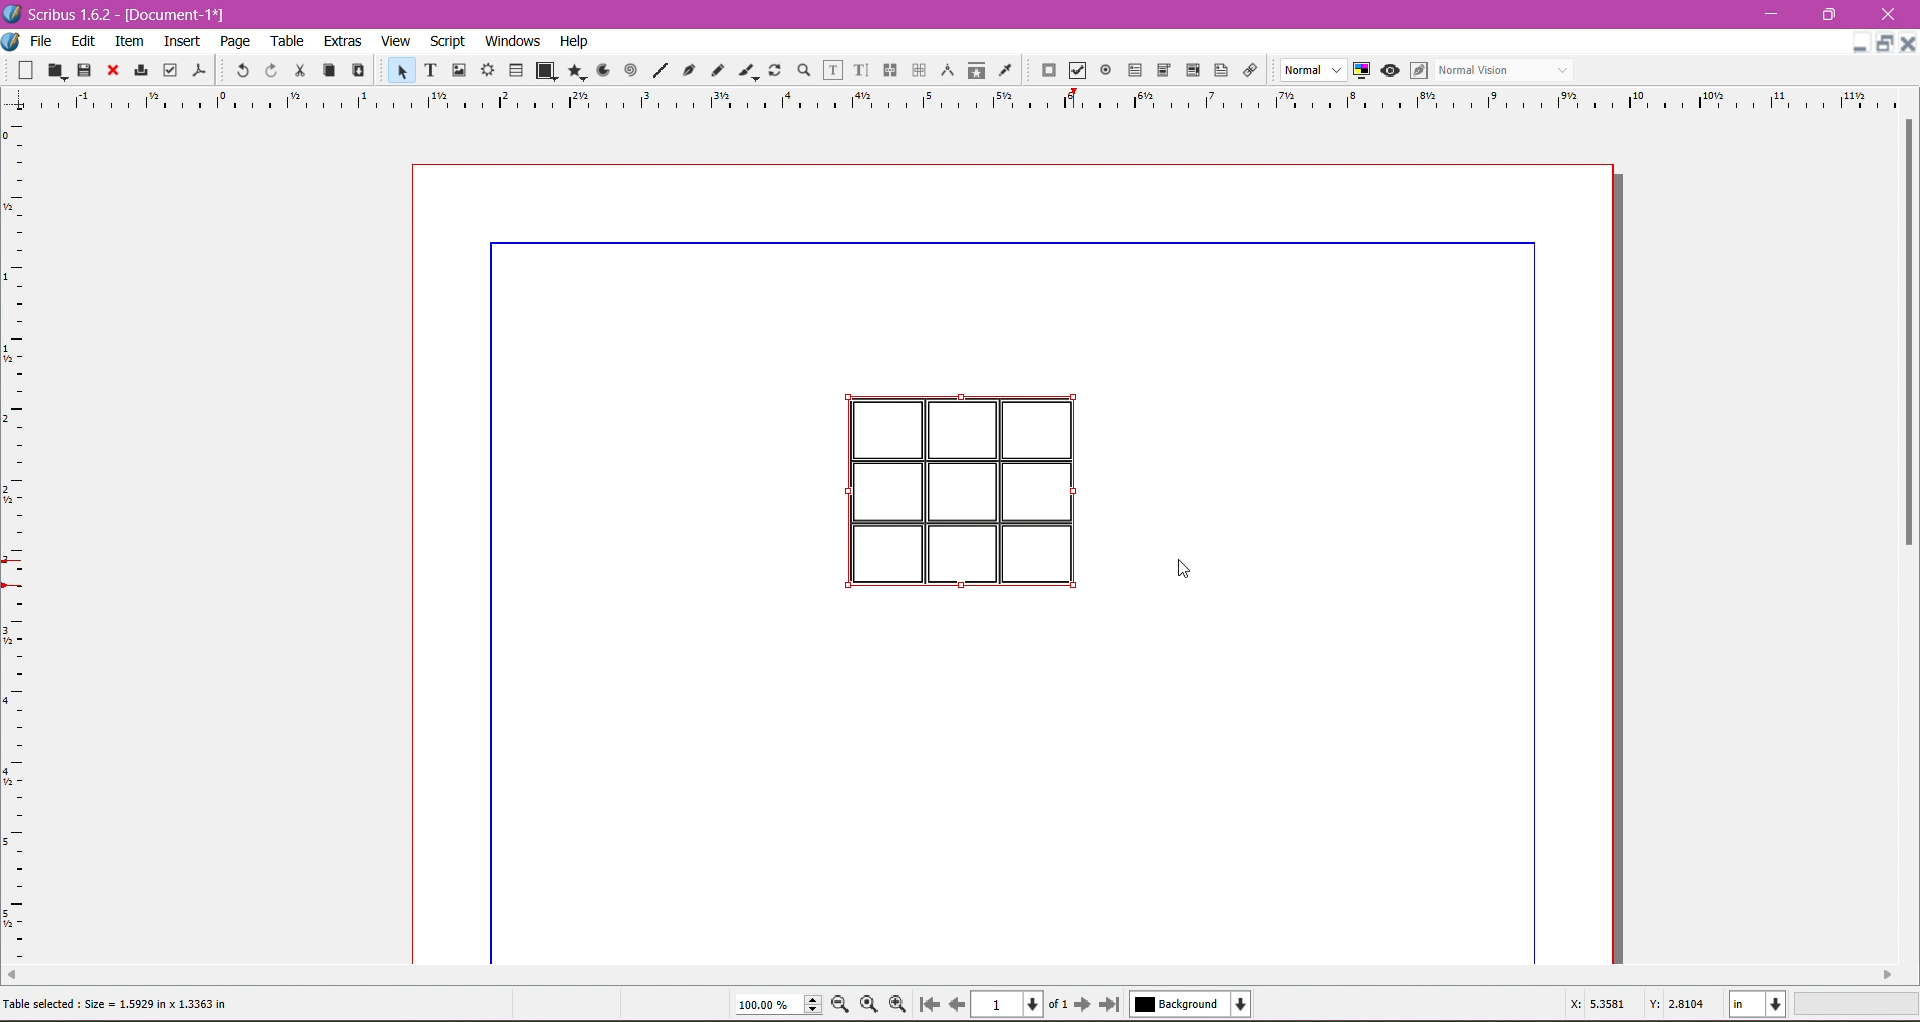  I want to click on PDF Push button, so click(1046, 71).